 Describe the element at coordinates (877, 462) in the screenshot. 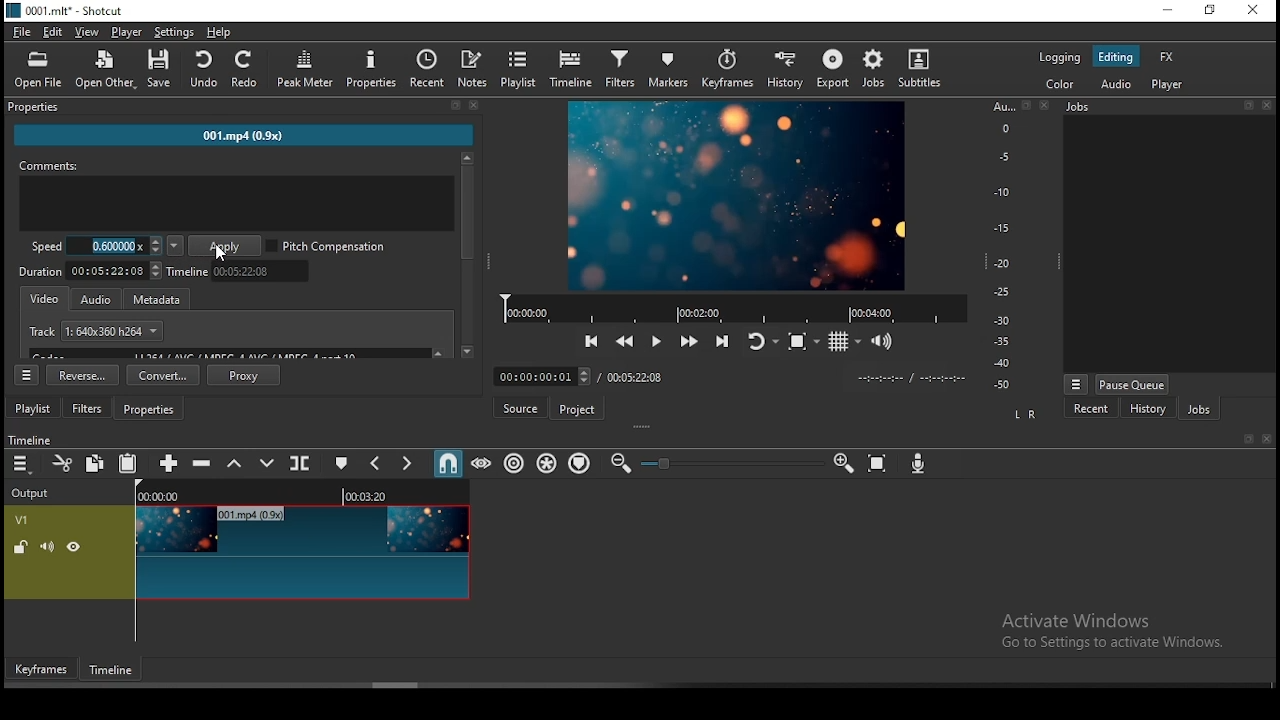

I see `zoom timeline to fit` at that location.